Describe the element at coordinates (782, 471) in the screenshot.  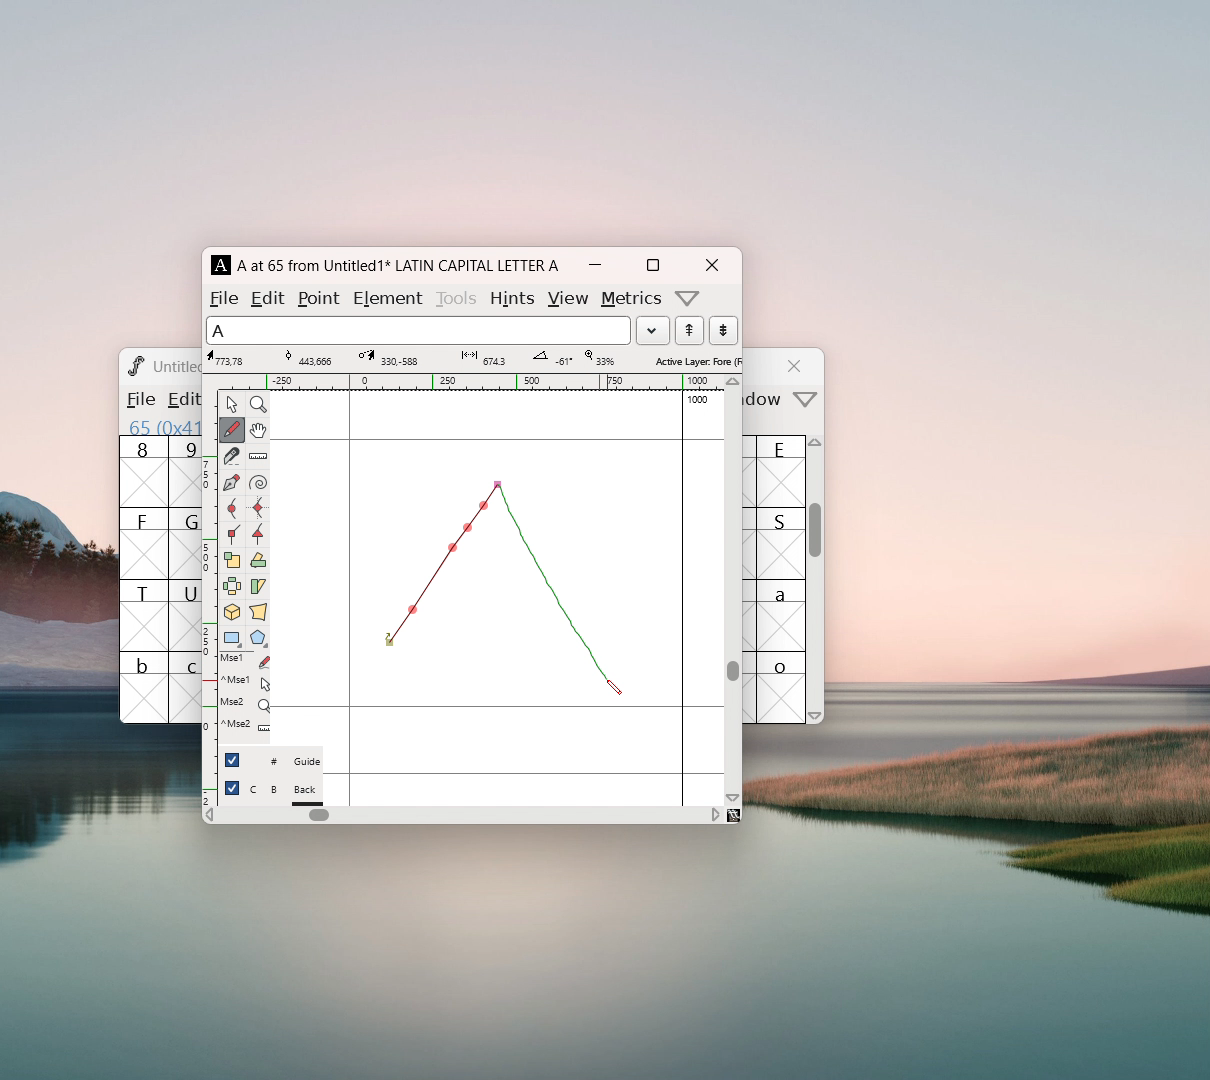
I see `E` at that location.